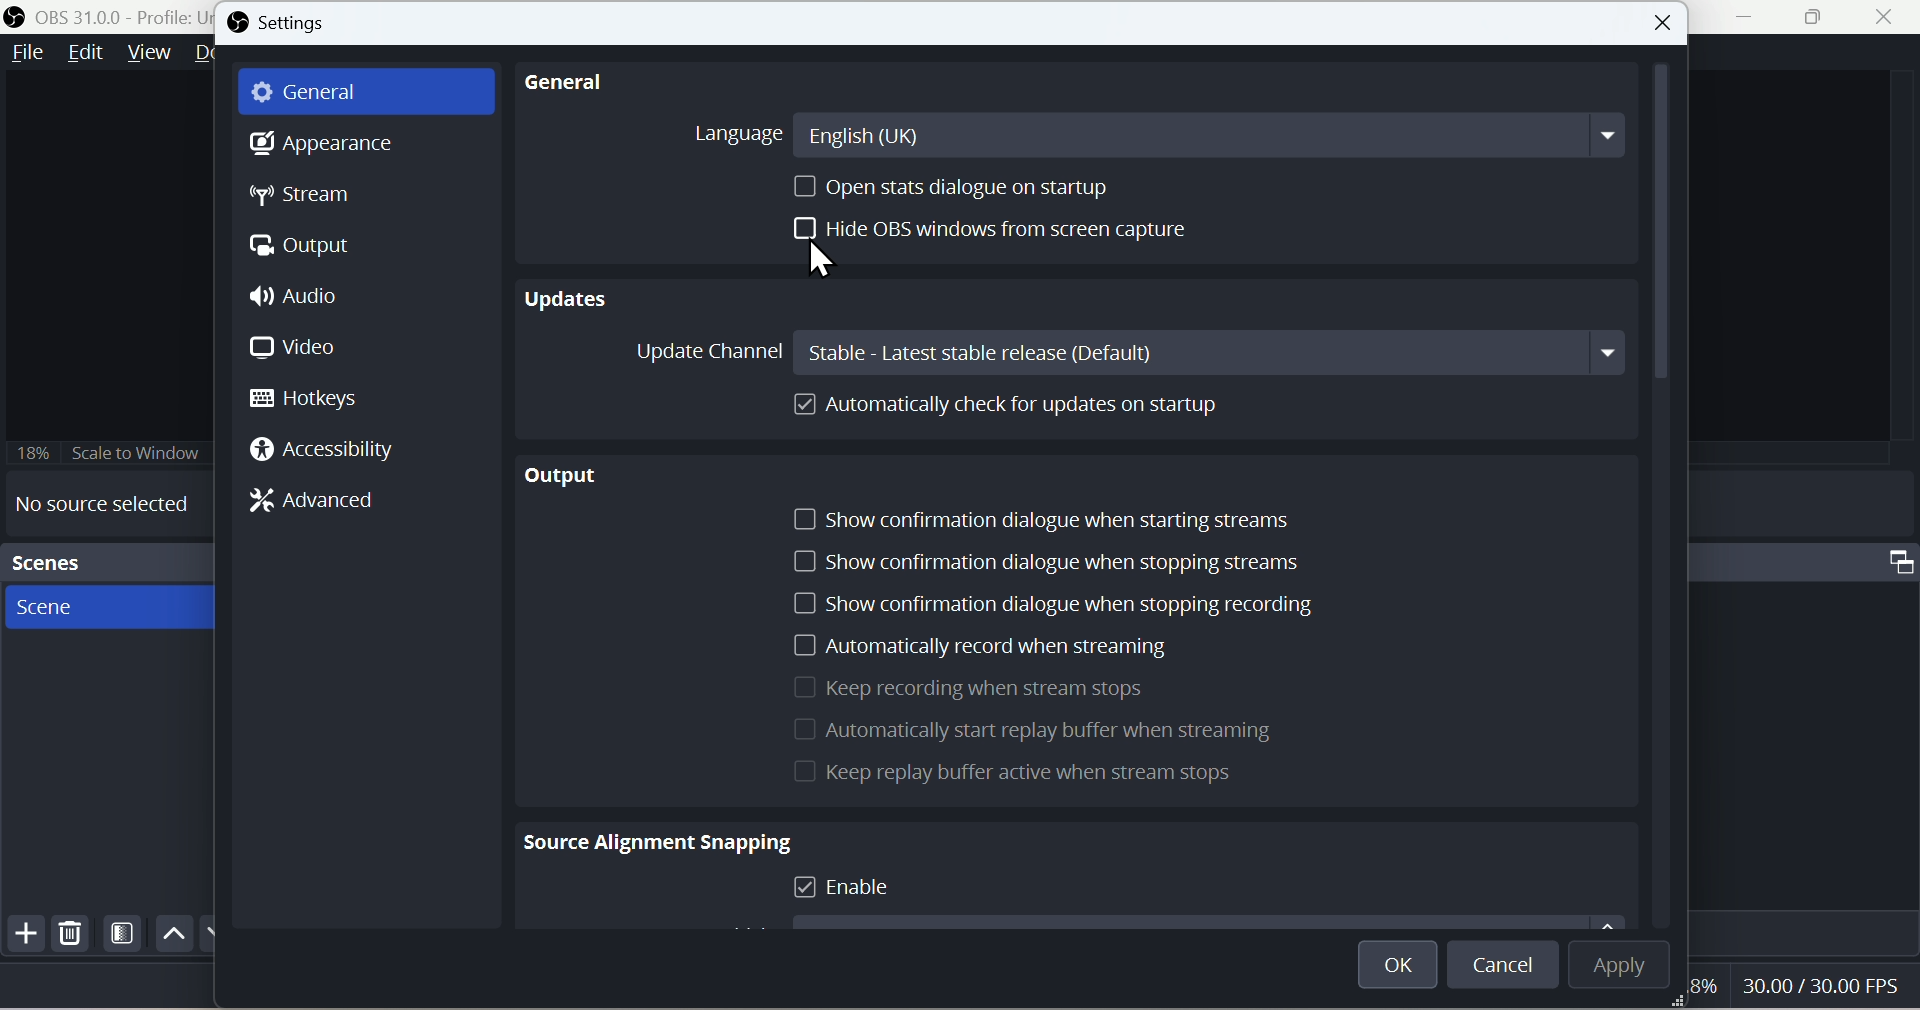  I want to click on Maximize Window, so click(1894, 564).